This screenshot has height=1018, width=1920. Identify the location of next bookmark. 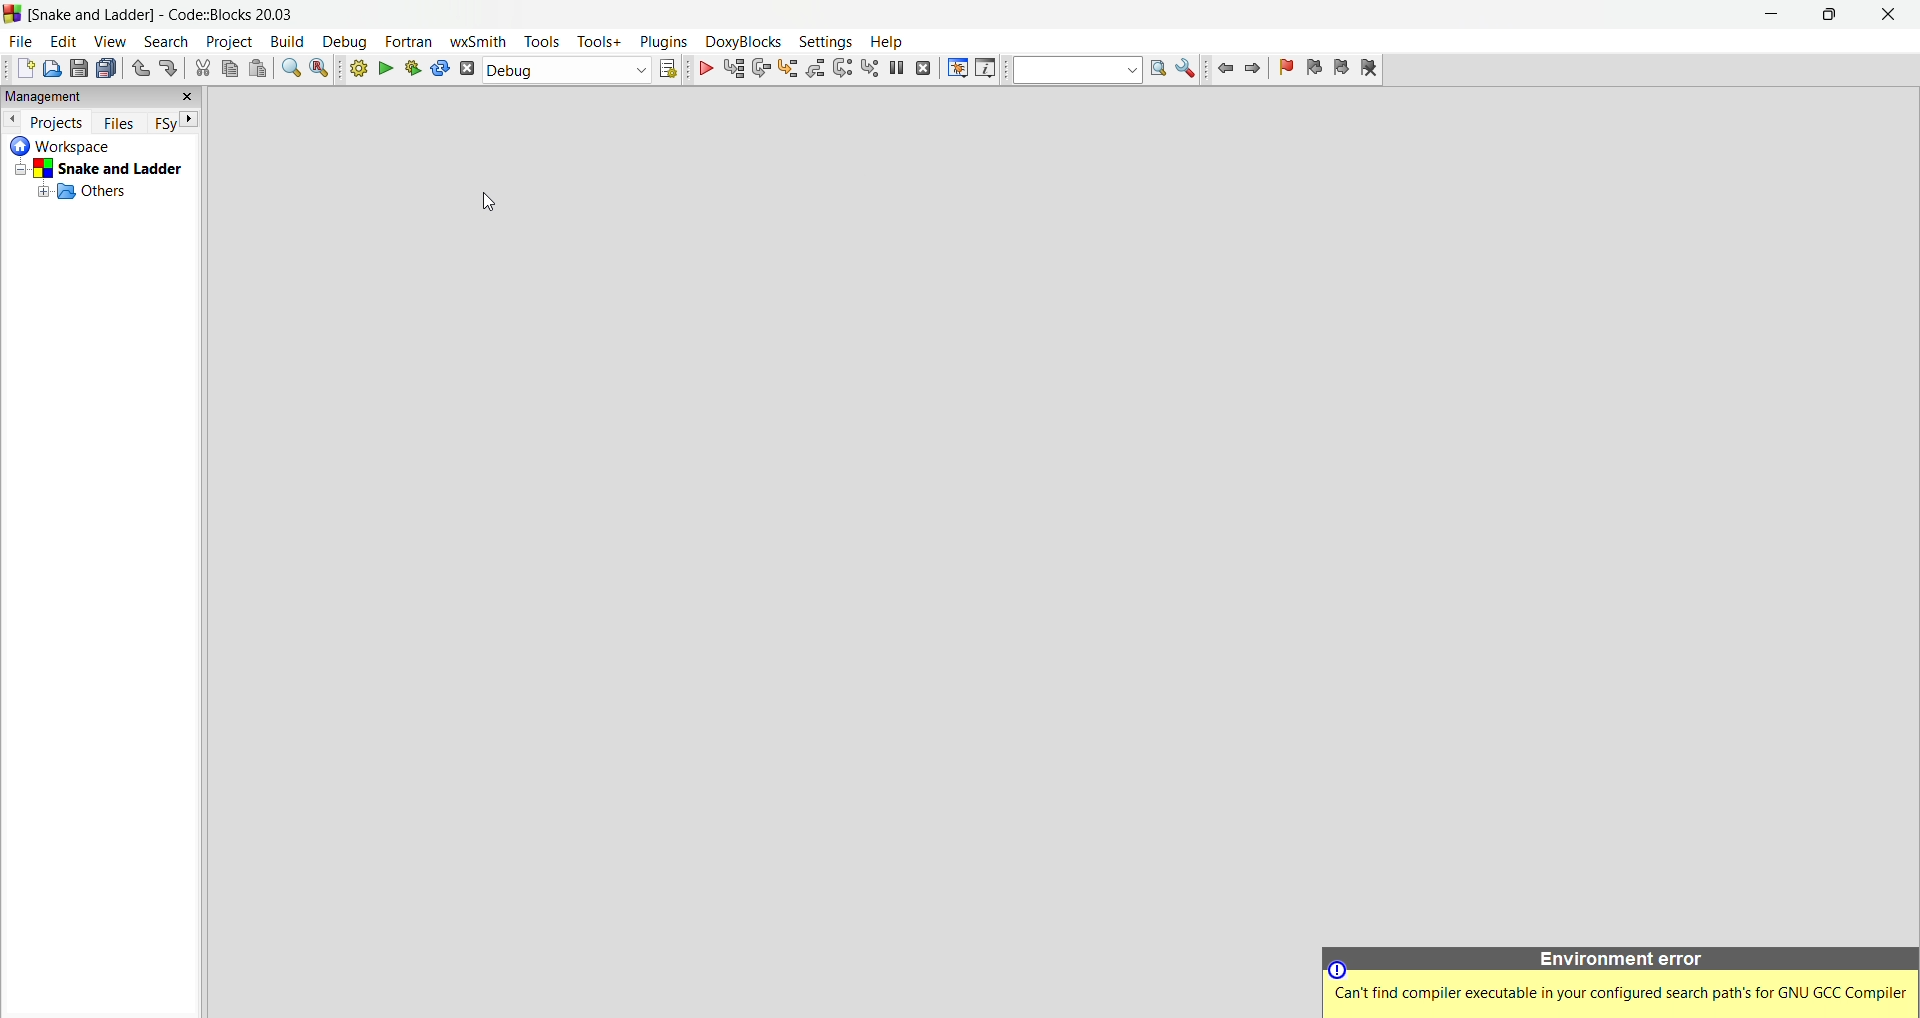
(1341, 69).